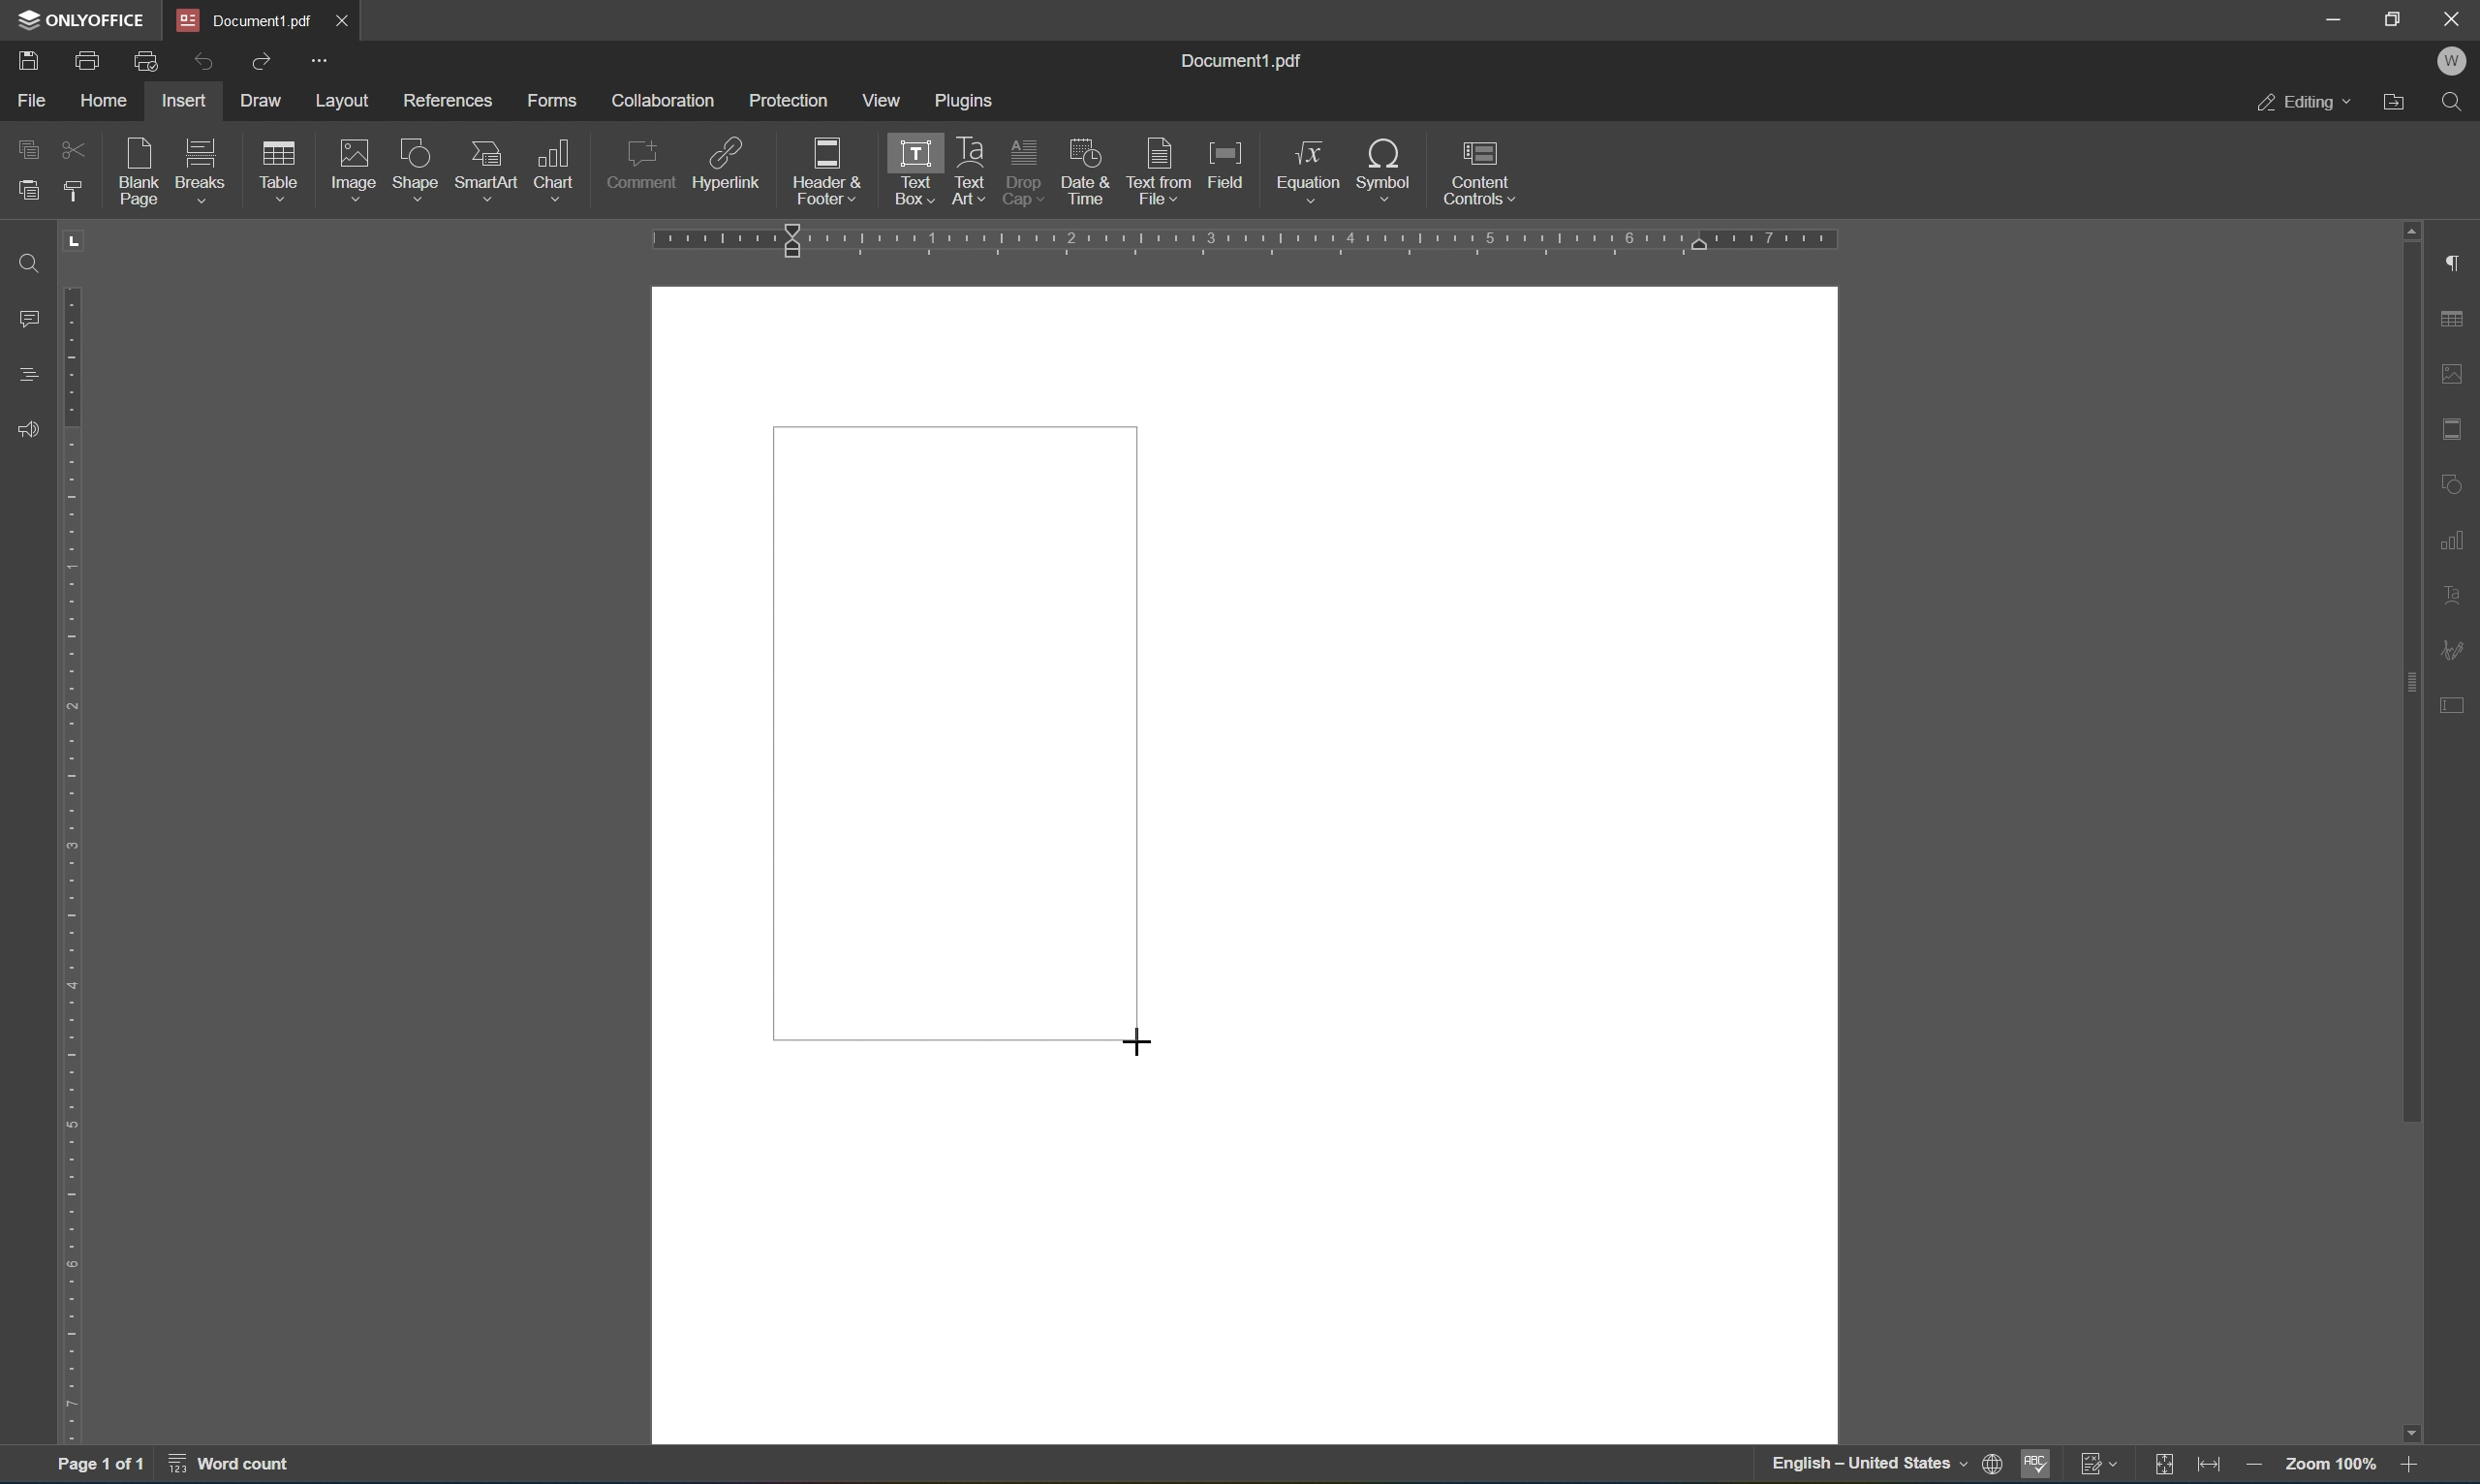 The width and height of the screenshot is (2480, 1484). I want to click on plugins, so click(967, 103).